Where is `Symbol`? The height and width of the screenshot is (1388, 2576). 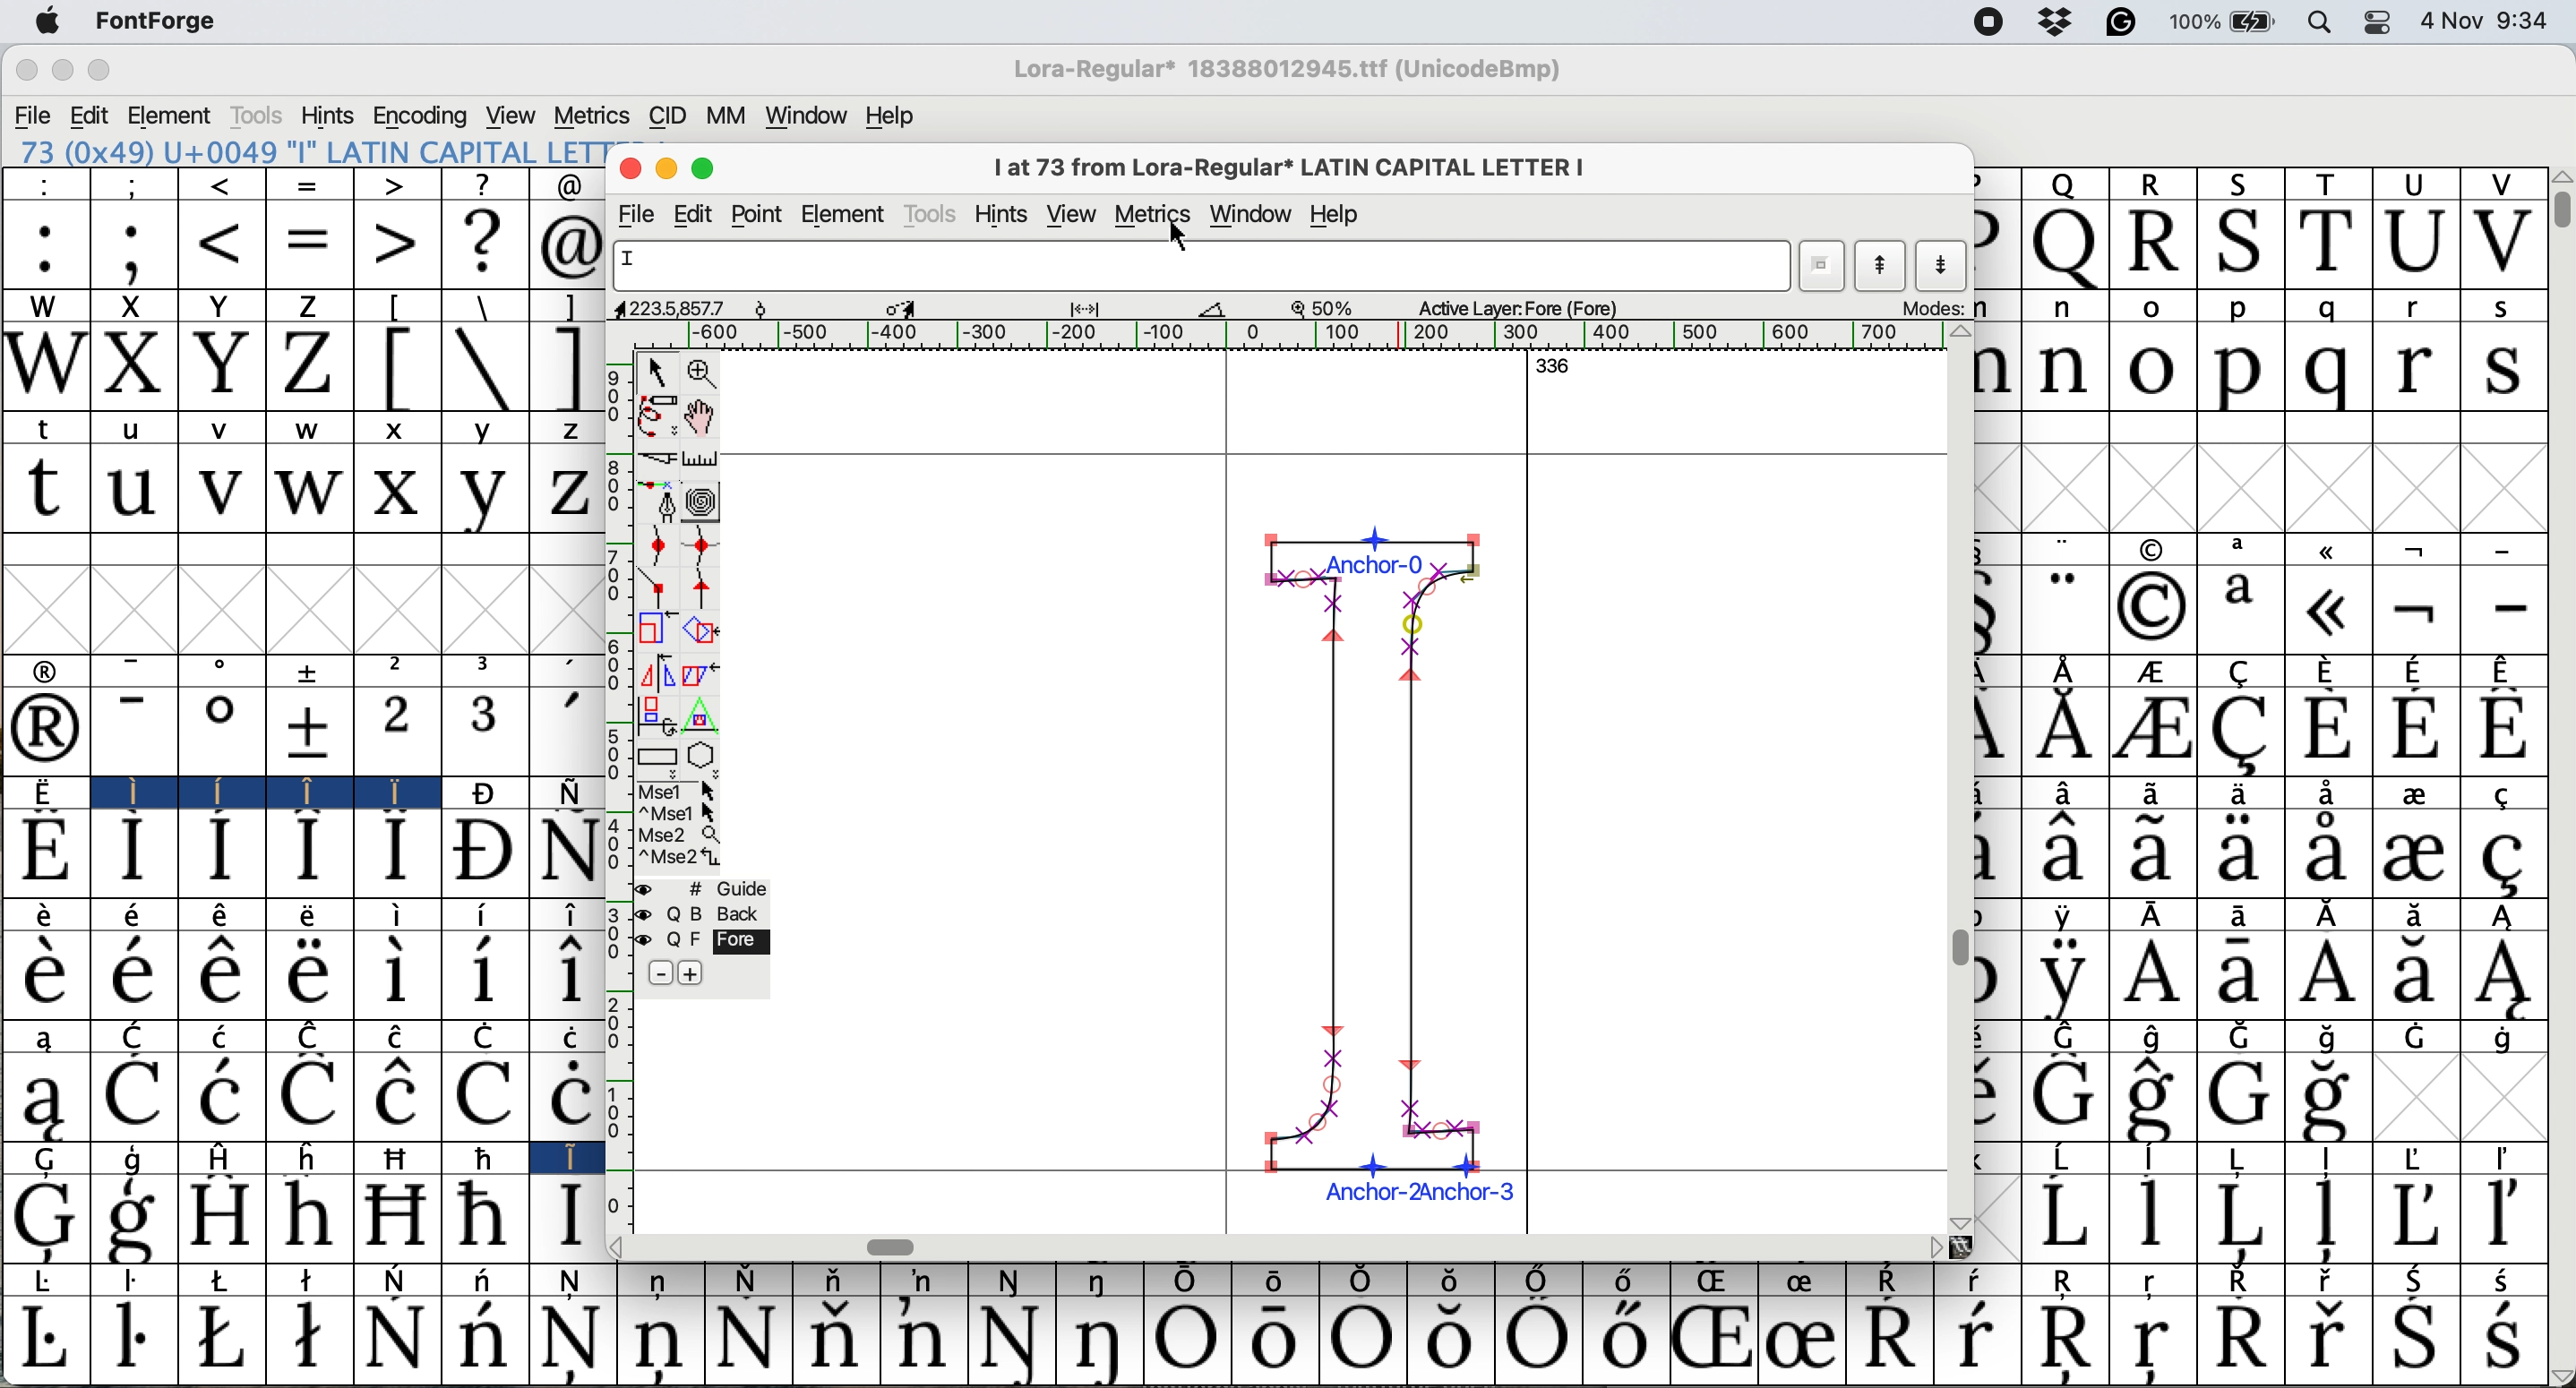
Symbol is located at coordinates (2061, 1215).